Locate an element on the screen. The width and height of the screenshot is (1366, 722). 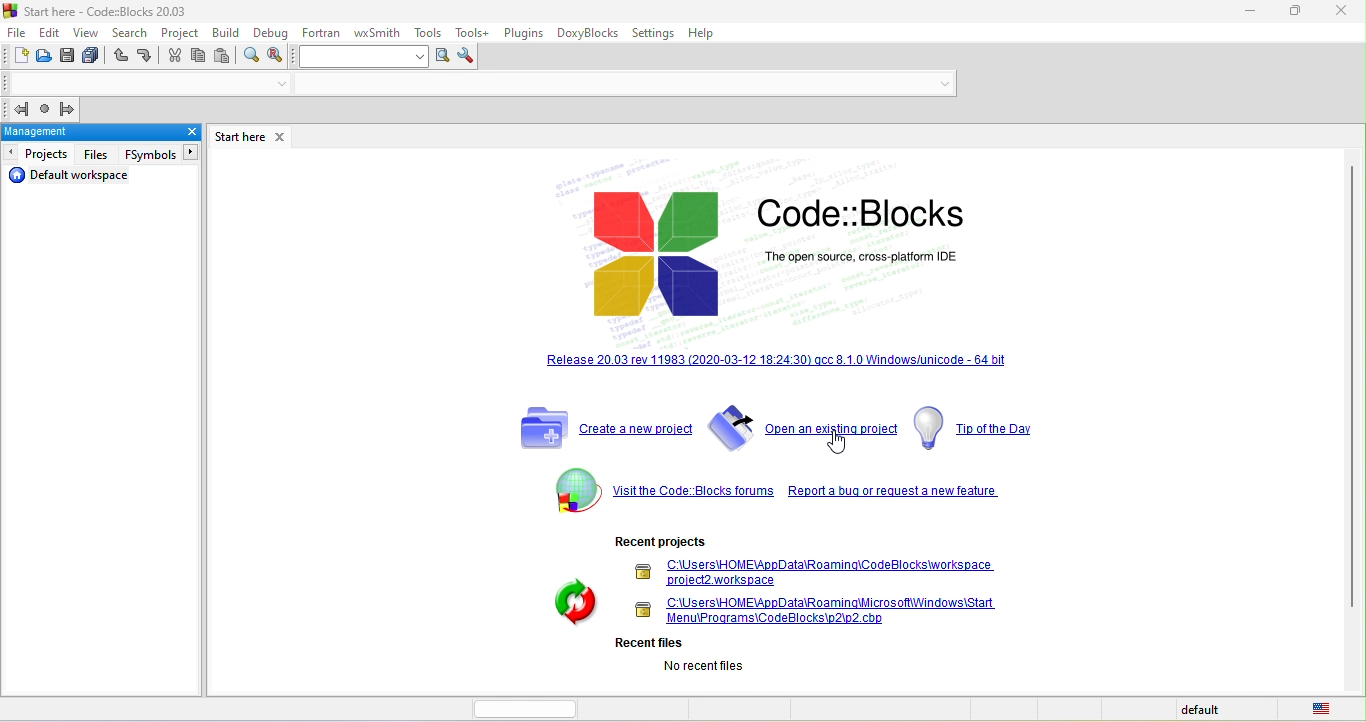
tools is located at coordinates (428, 32).